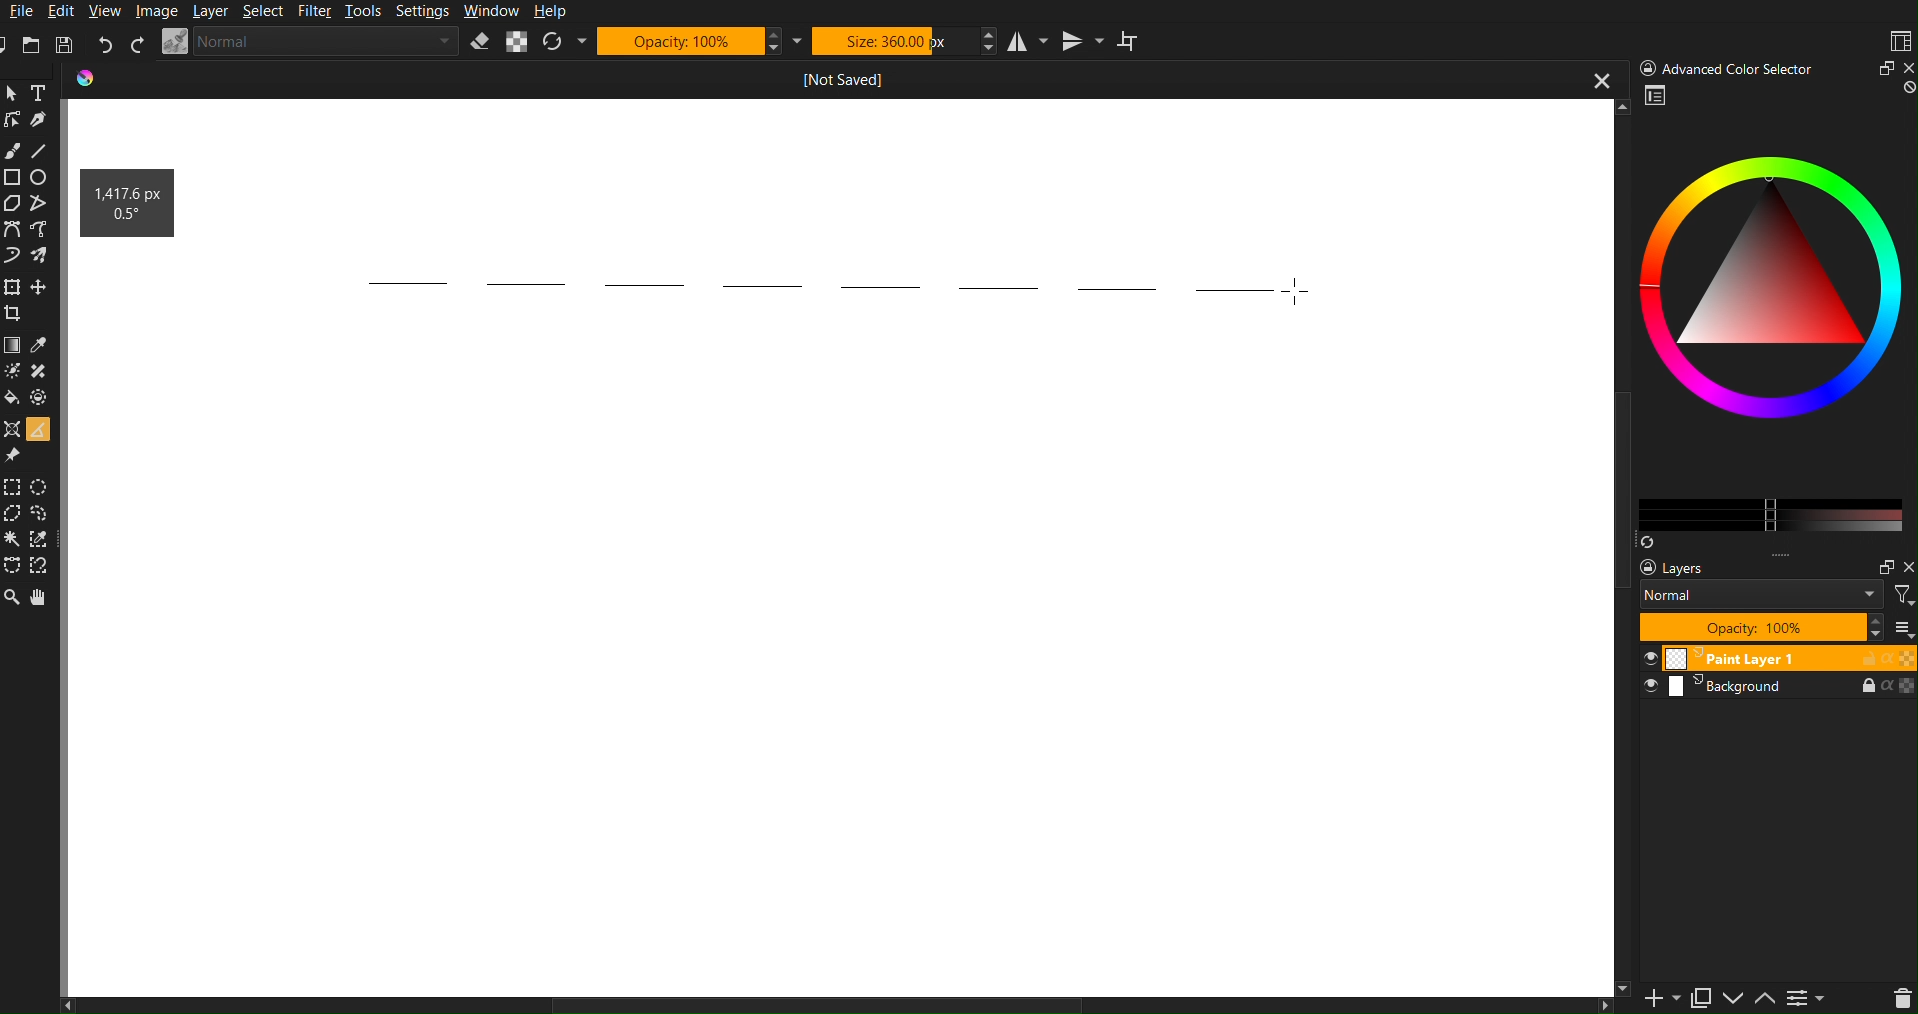 The image size is (1918, 1014). Describe the element at coordinates (1132, 41) in the screenshot. I see `Wrap Around` at that location.